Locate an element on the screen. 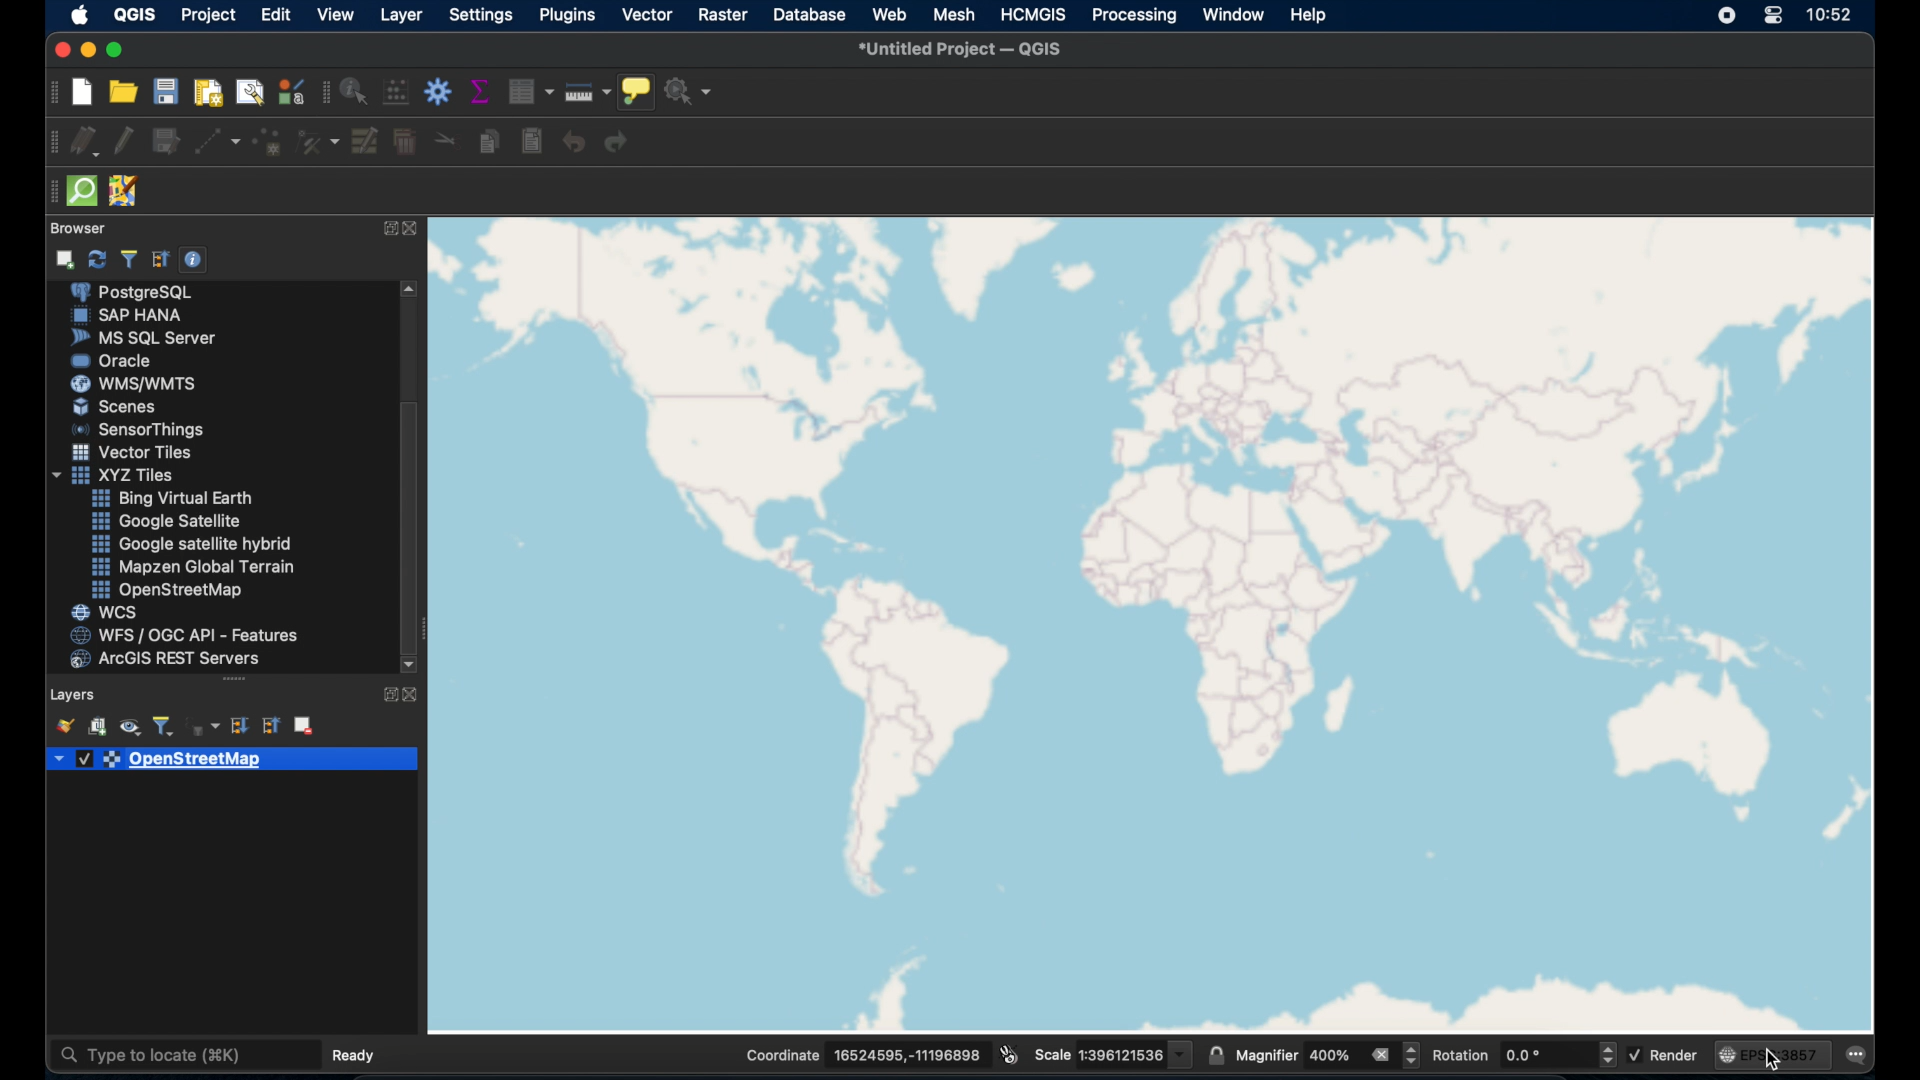 This screenshot has width=1920, height=1080. remove layer group is located at coordinates (303, 728).